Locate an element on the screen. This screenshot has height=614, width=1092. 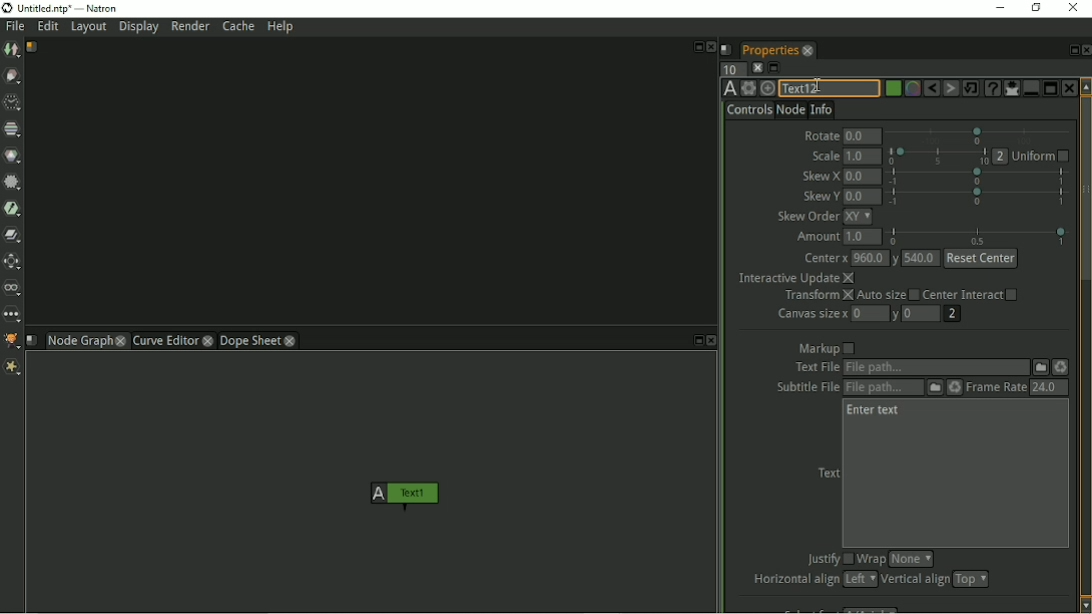
Subtitle is located at coordinates (935, 388).